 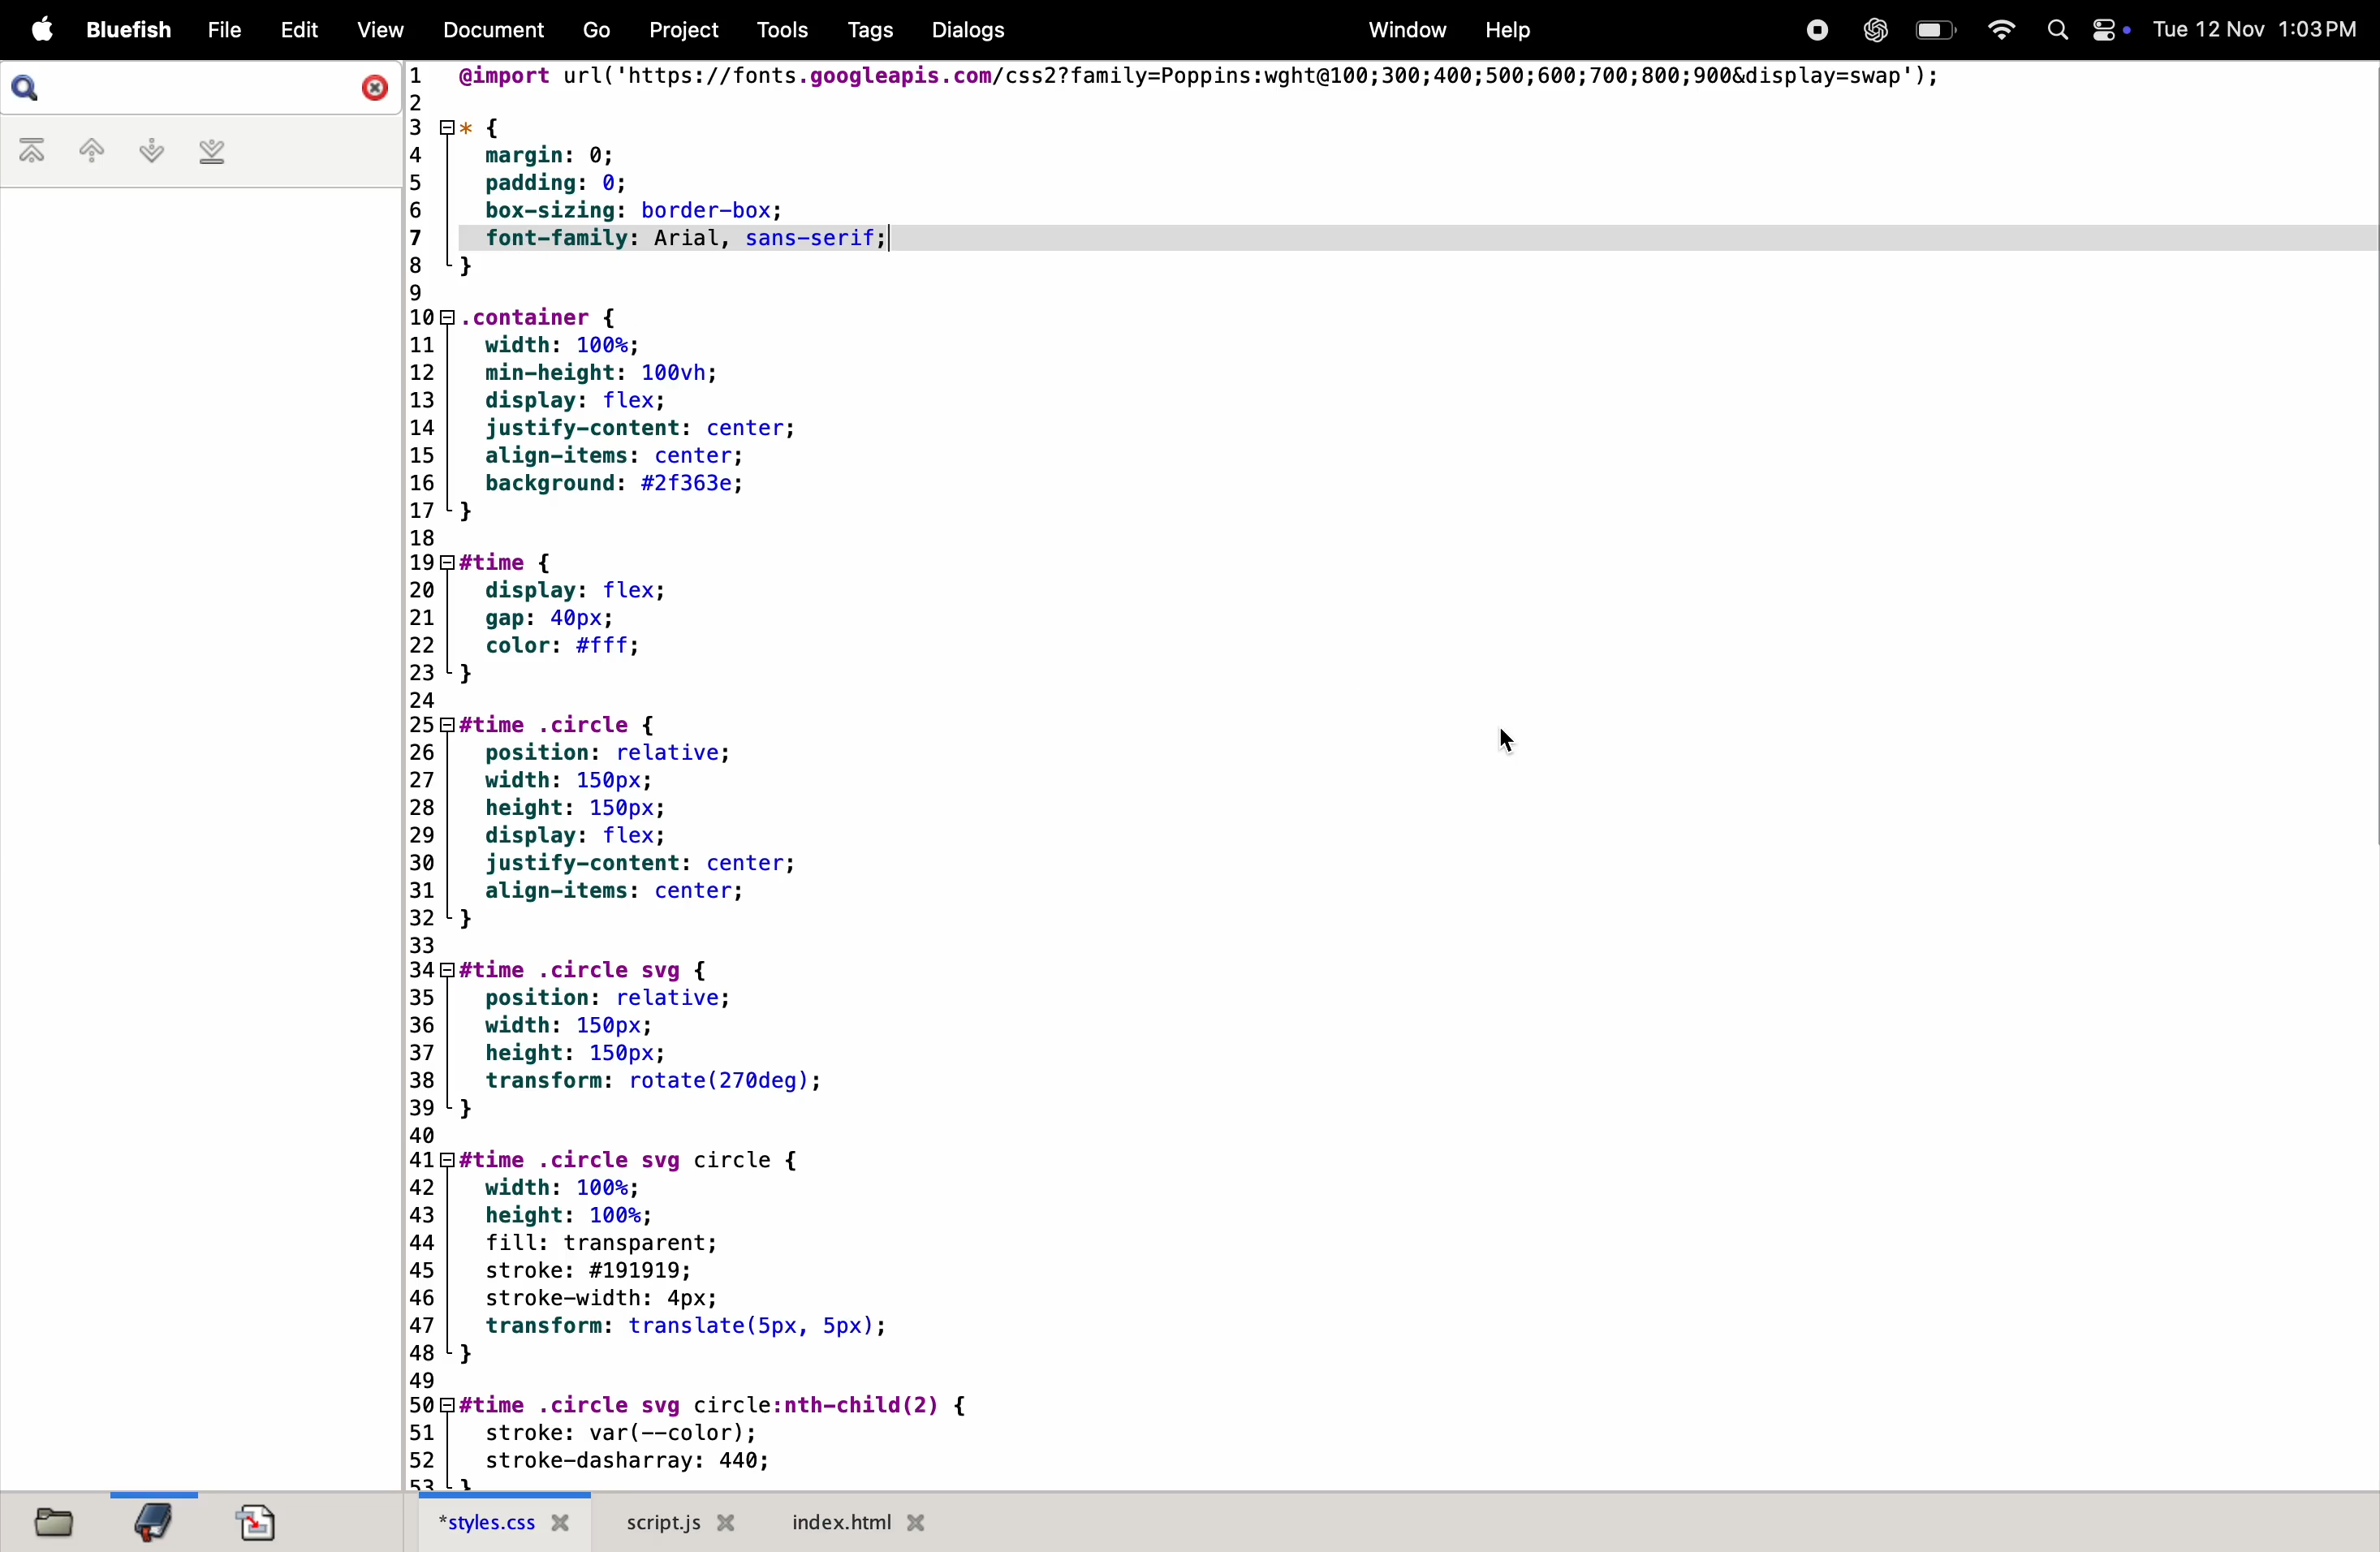 I want to click on go, so click(x=604, y=29).